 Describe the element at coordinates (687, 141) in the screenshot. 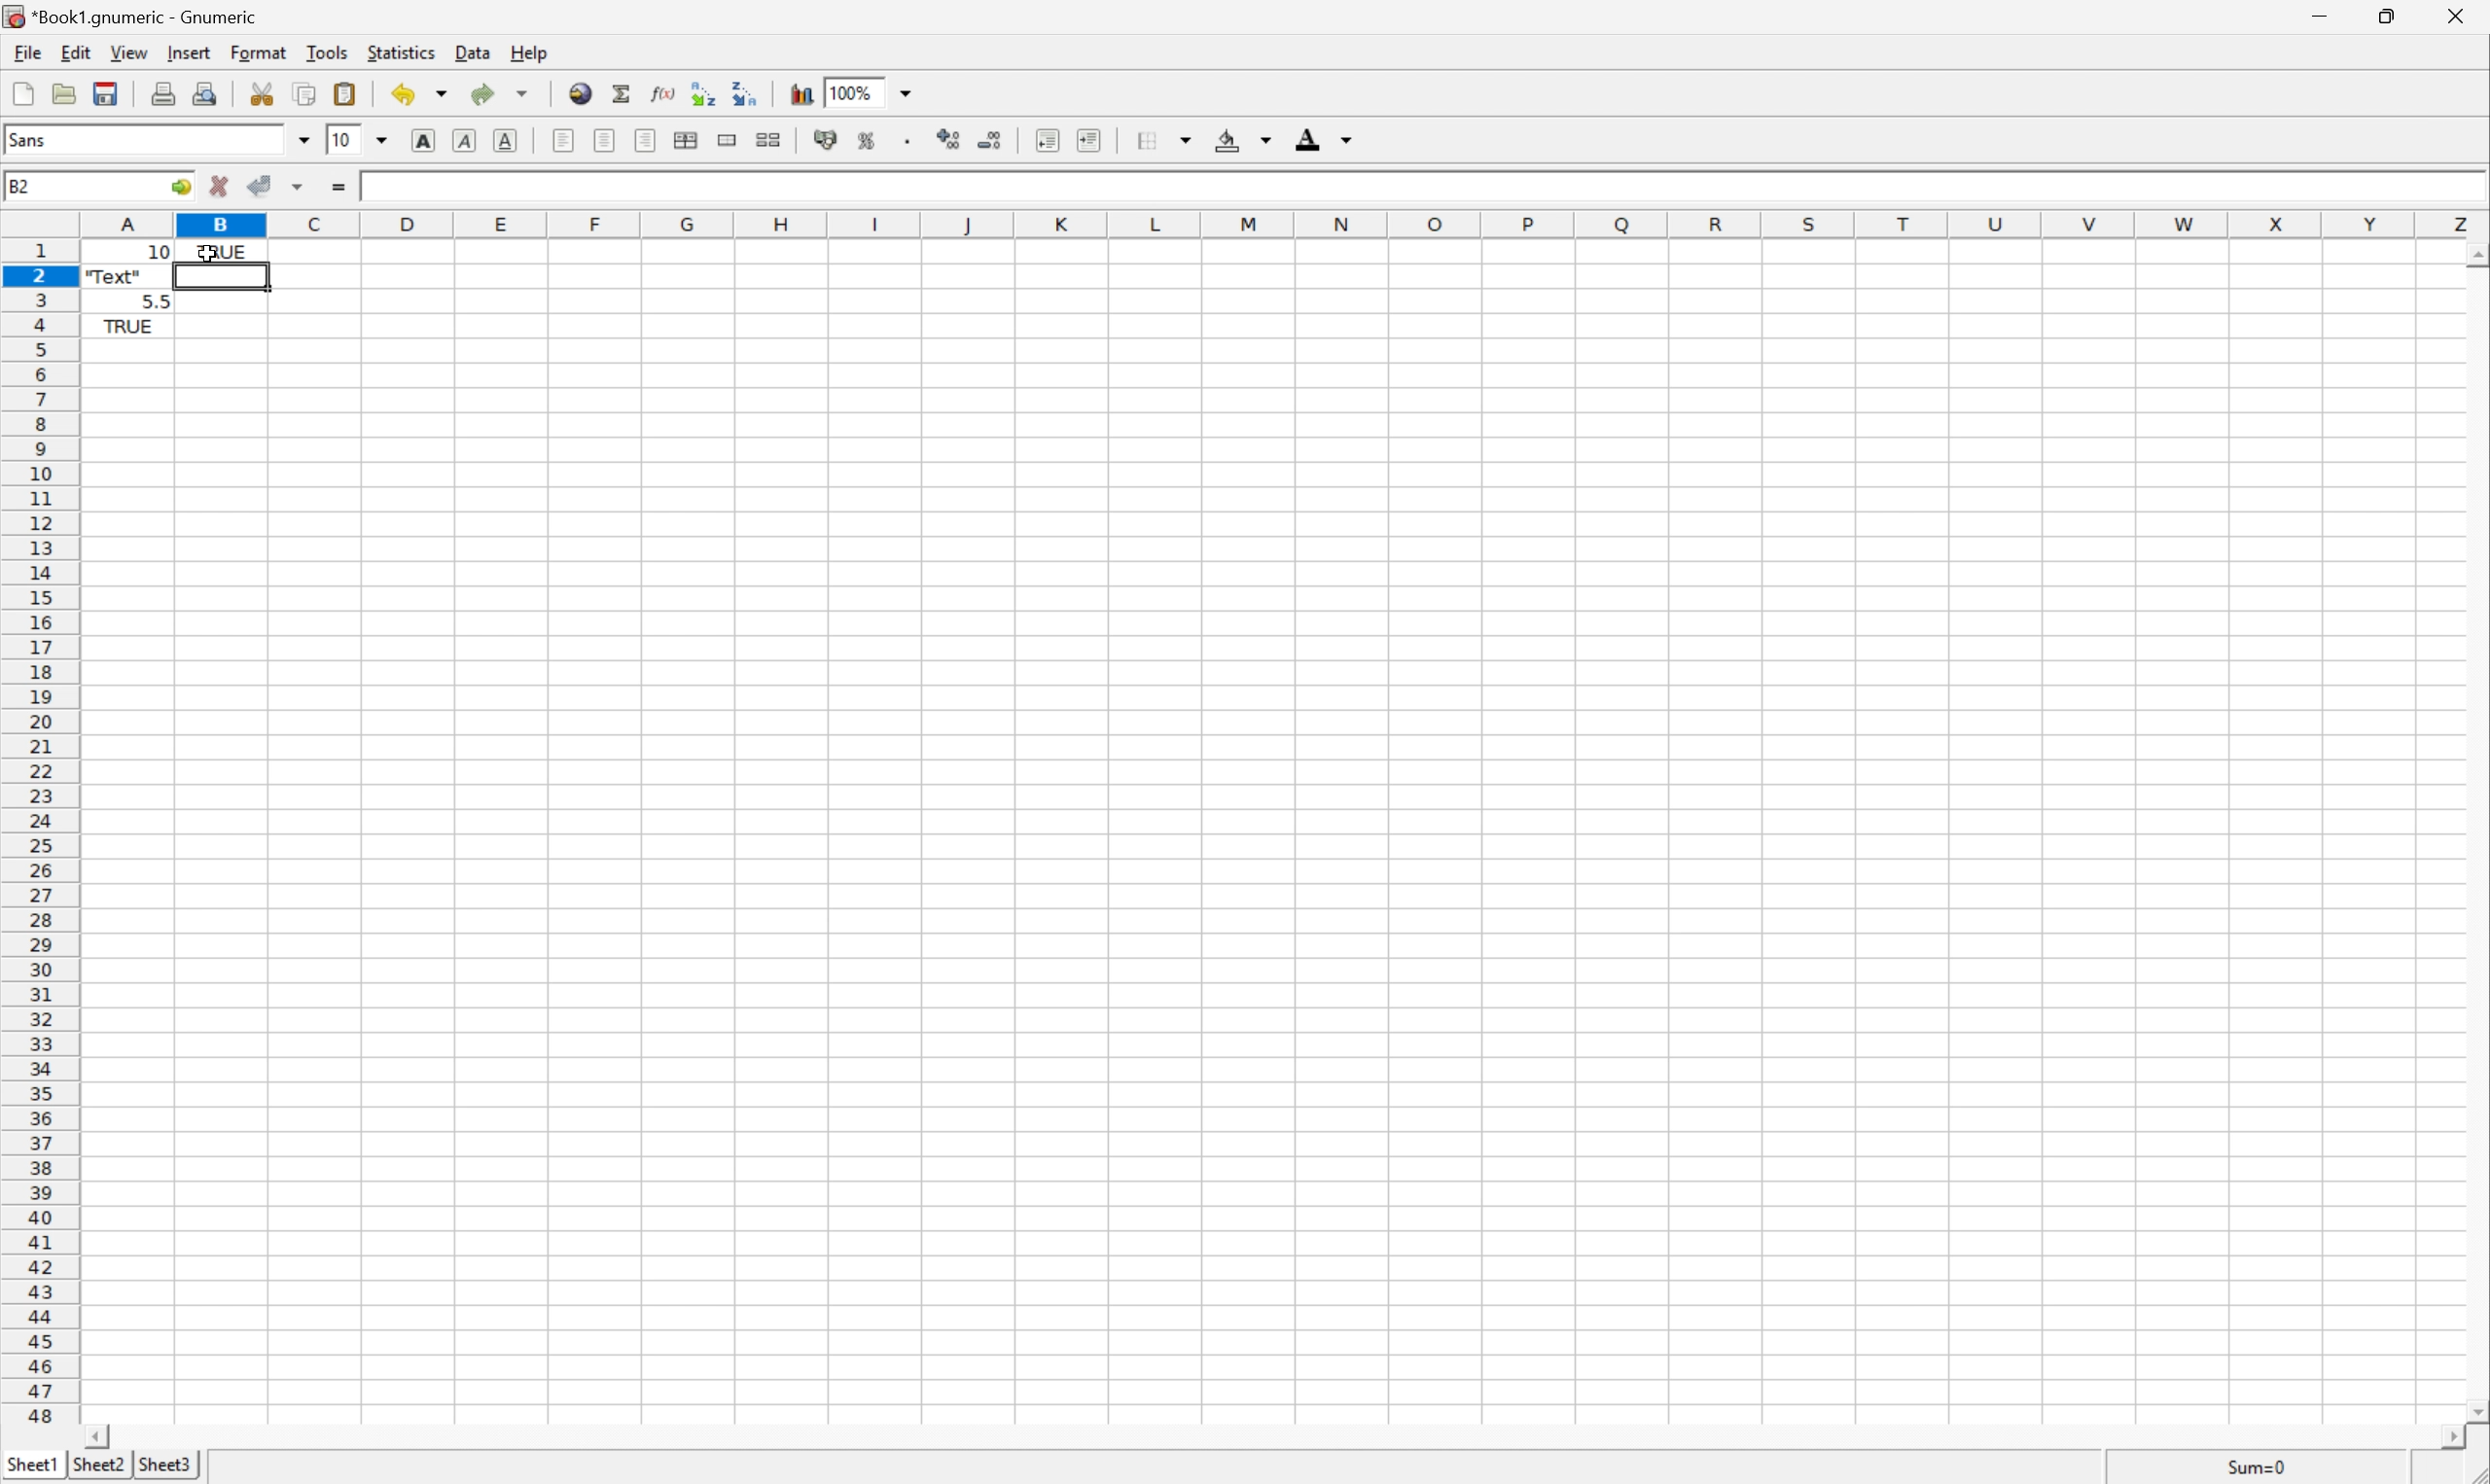

I see ` Center horizontally across selection` at that location.